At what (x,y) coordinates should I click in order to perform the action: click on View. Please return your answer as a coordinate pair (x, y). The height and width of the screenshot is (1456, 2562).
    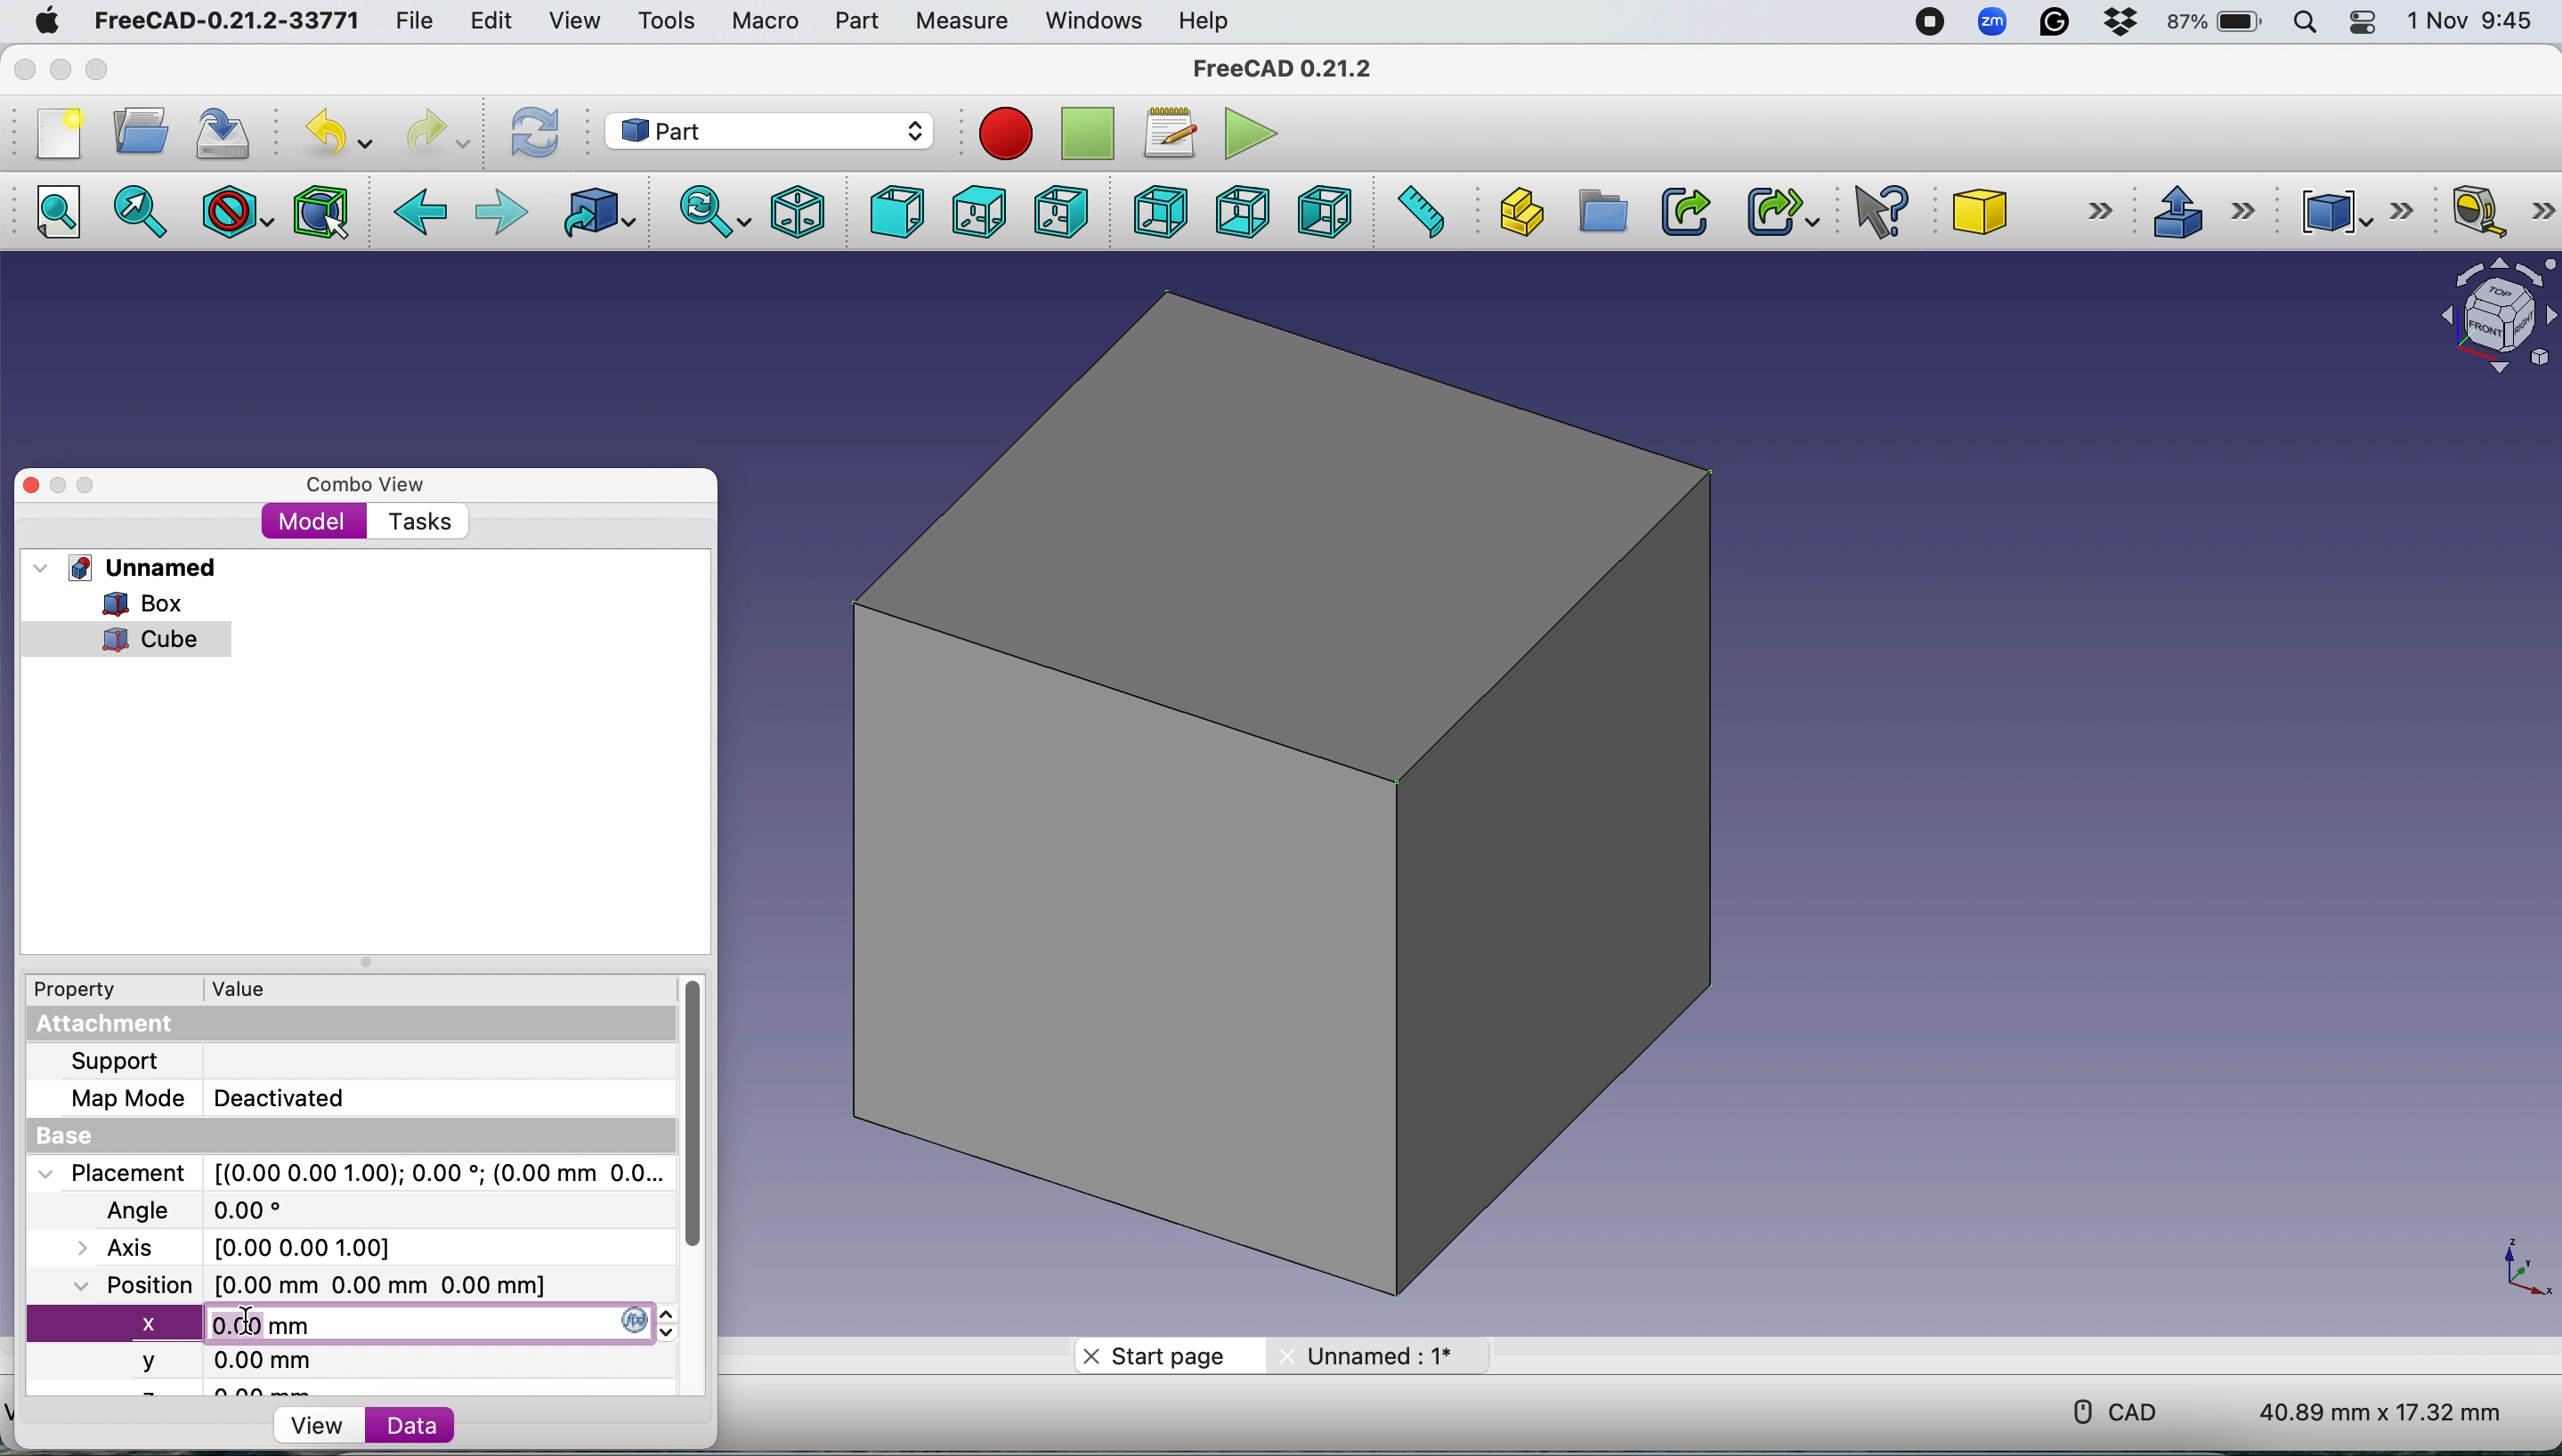
    Looking at the image, I should click on (311, 1424).